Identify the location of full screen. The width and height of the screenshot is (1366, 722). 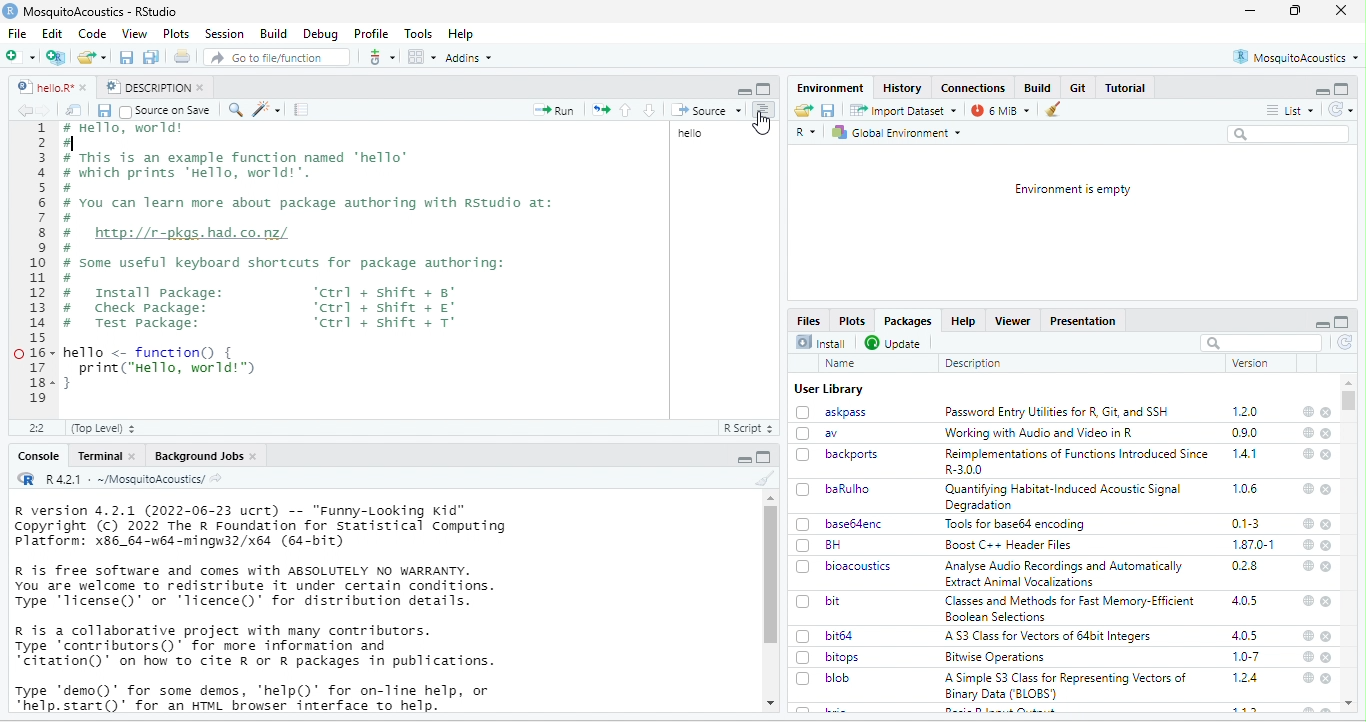
(1342, 322).